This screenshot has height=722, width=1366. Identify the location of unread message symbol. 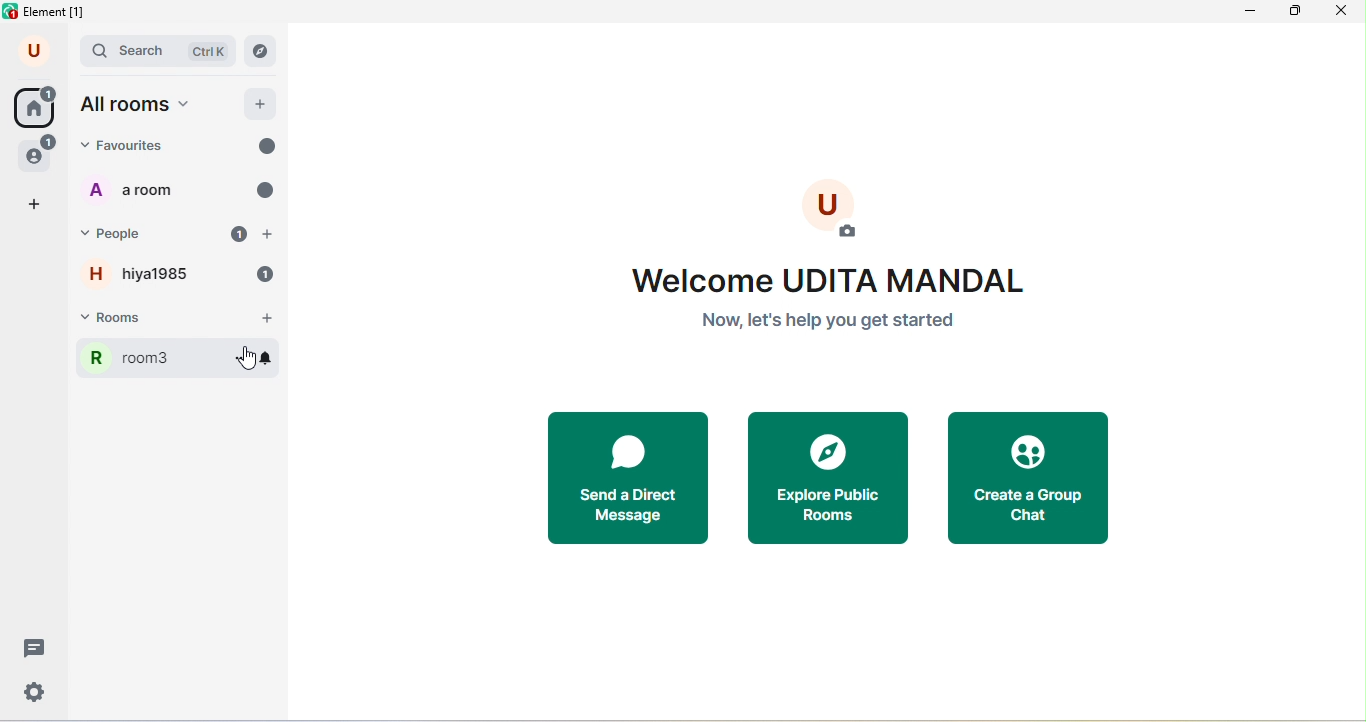
(267, 145).